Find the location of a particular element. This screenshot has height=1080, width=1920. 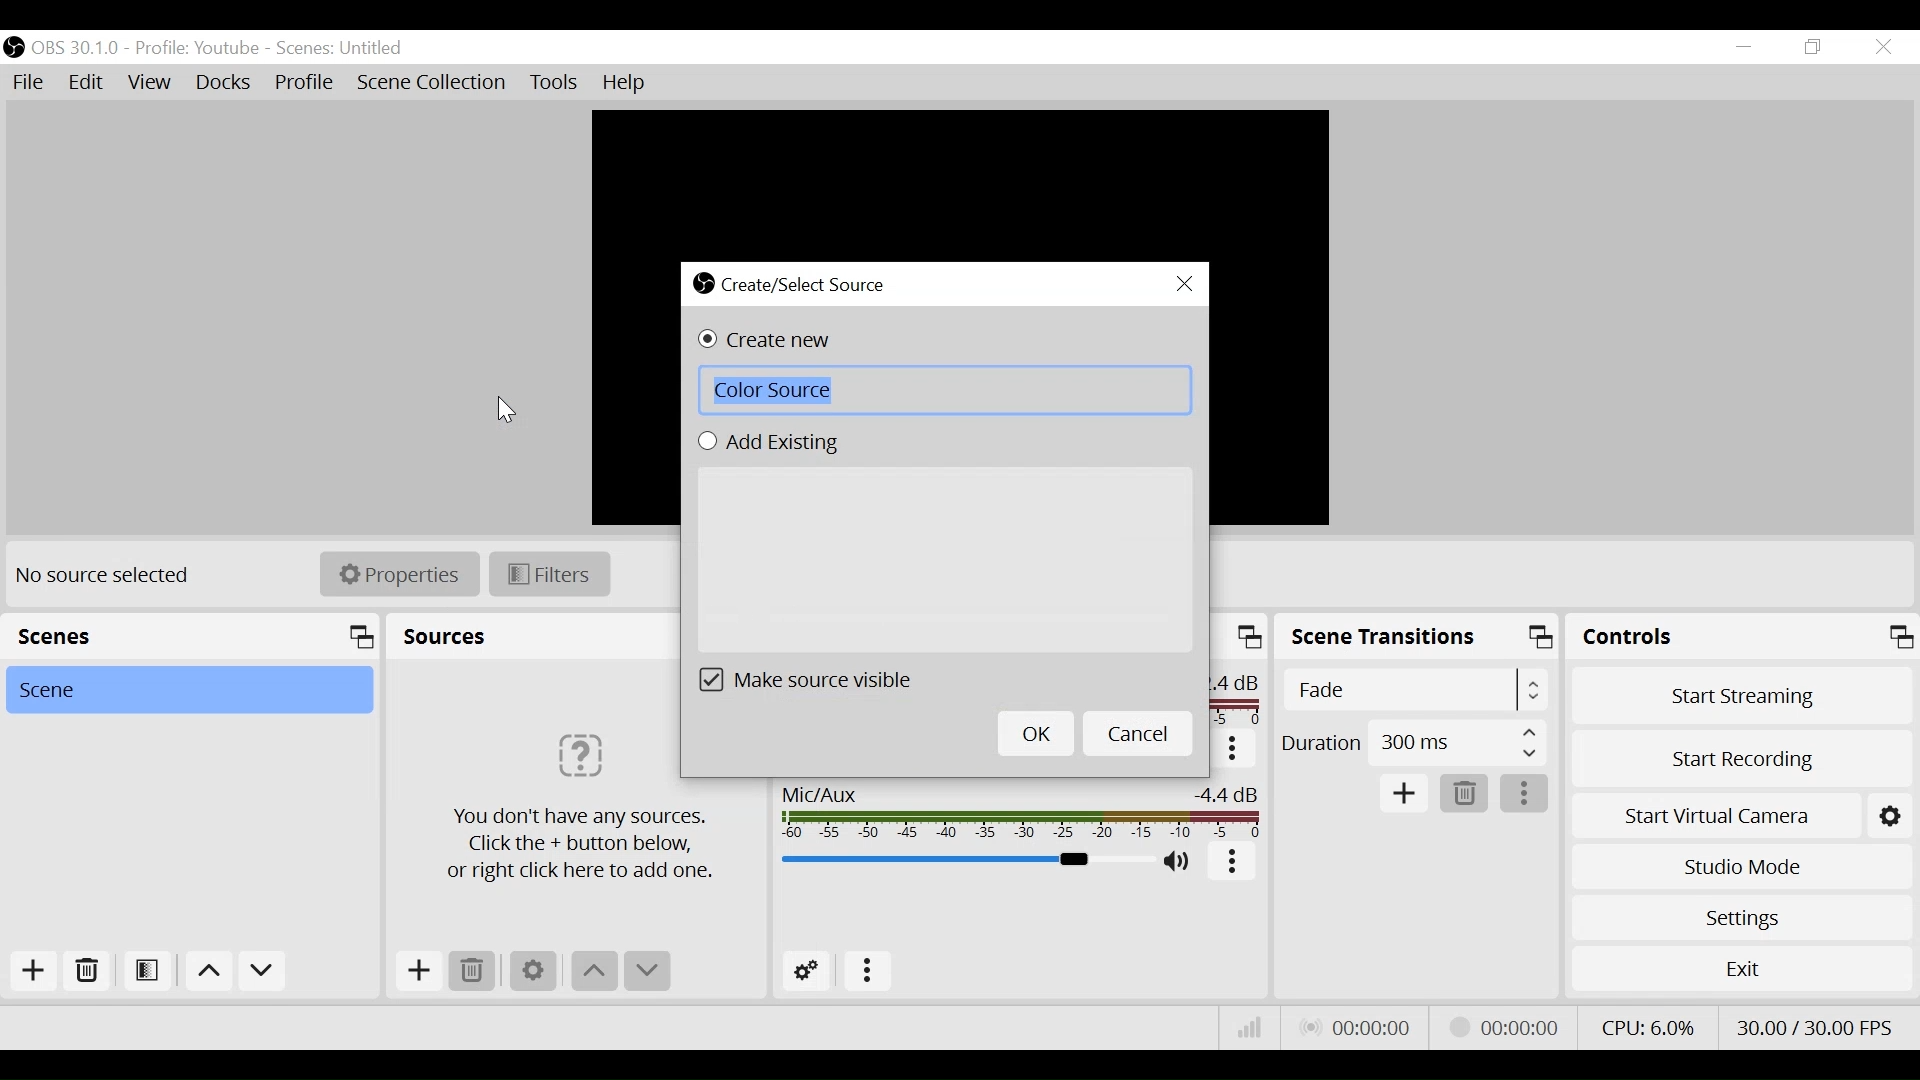

Cancel is located at coordinates (1138, 733).